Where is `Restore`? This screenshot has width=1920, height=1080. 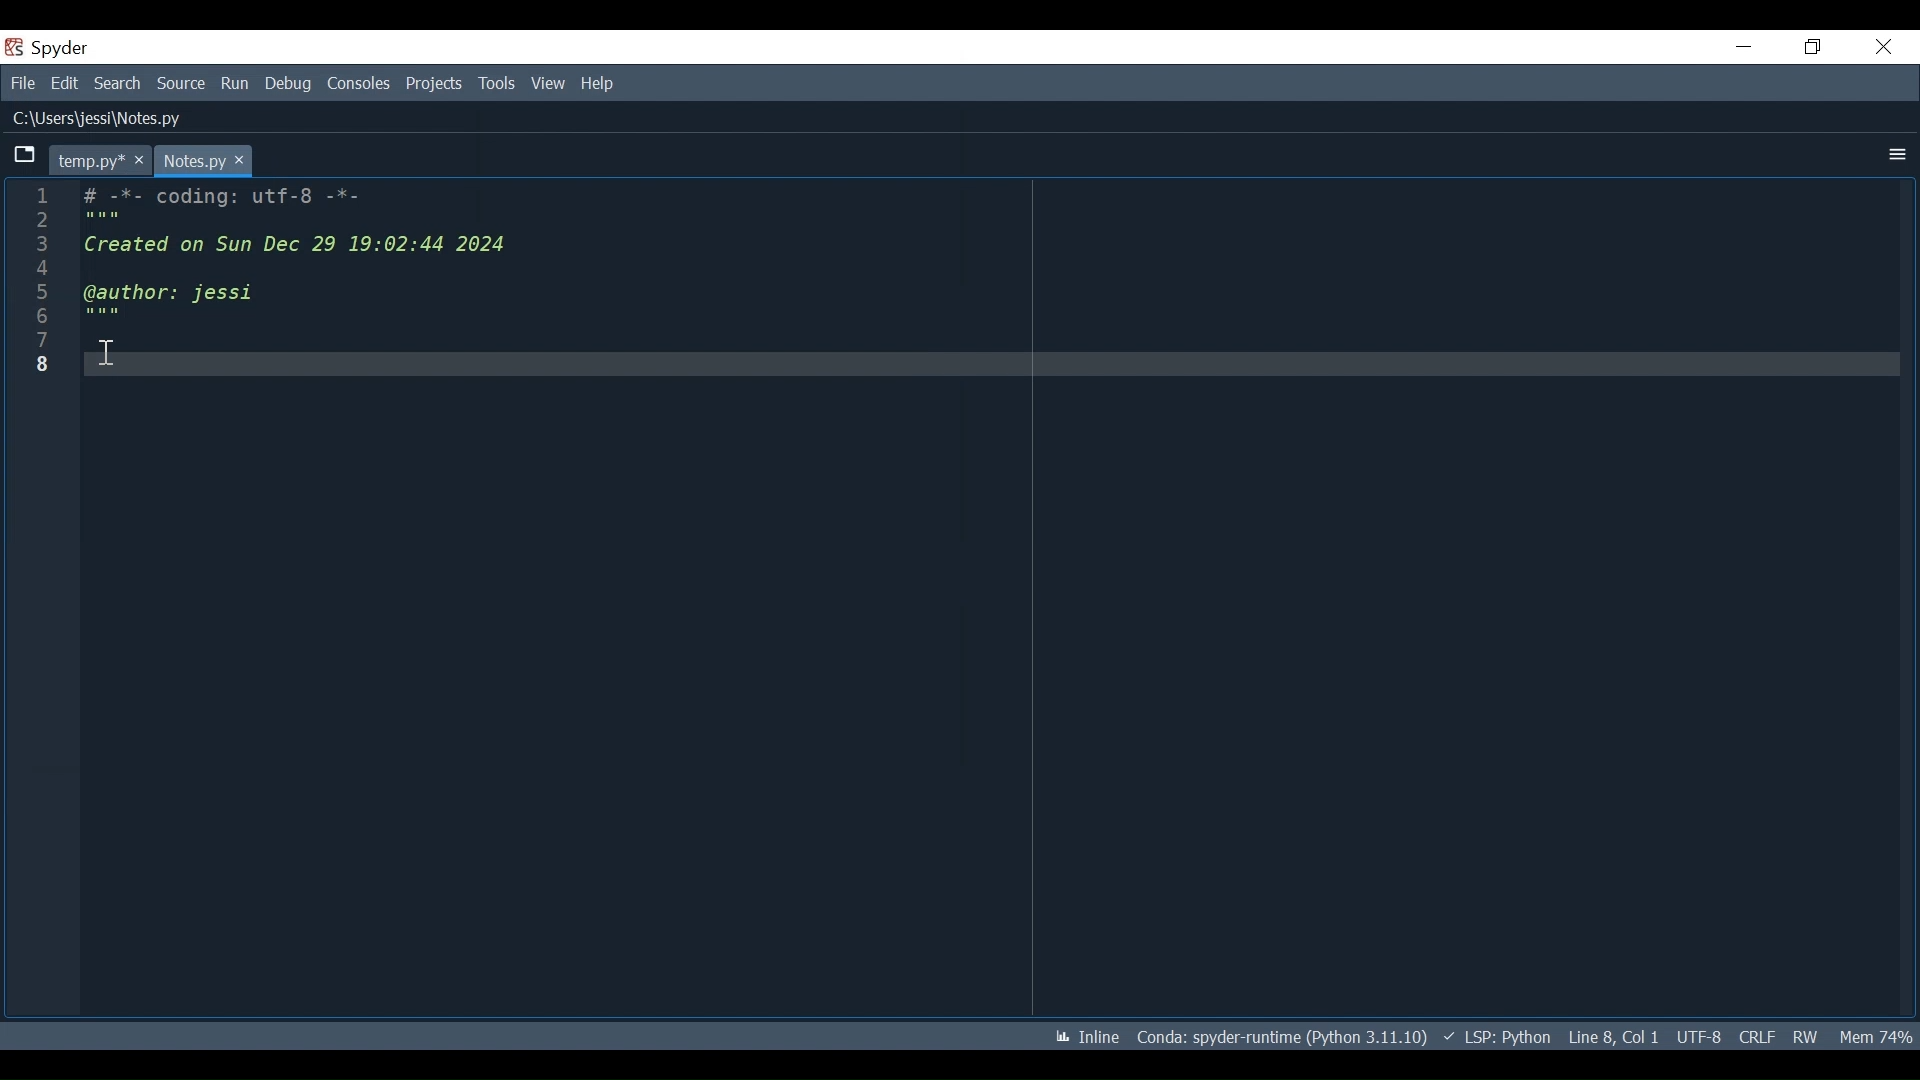 Restore is located at coordinates (1811, 47).